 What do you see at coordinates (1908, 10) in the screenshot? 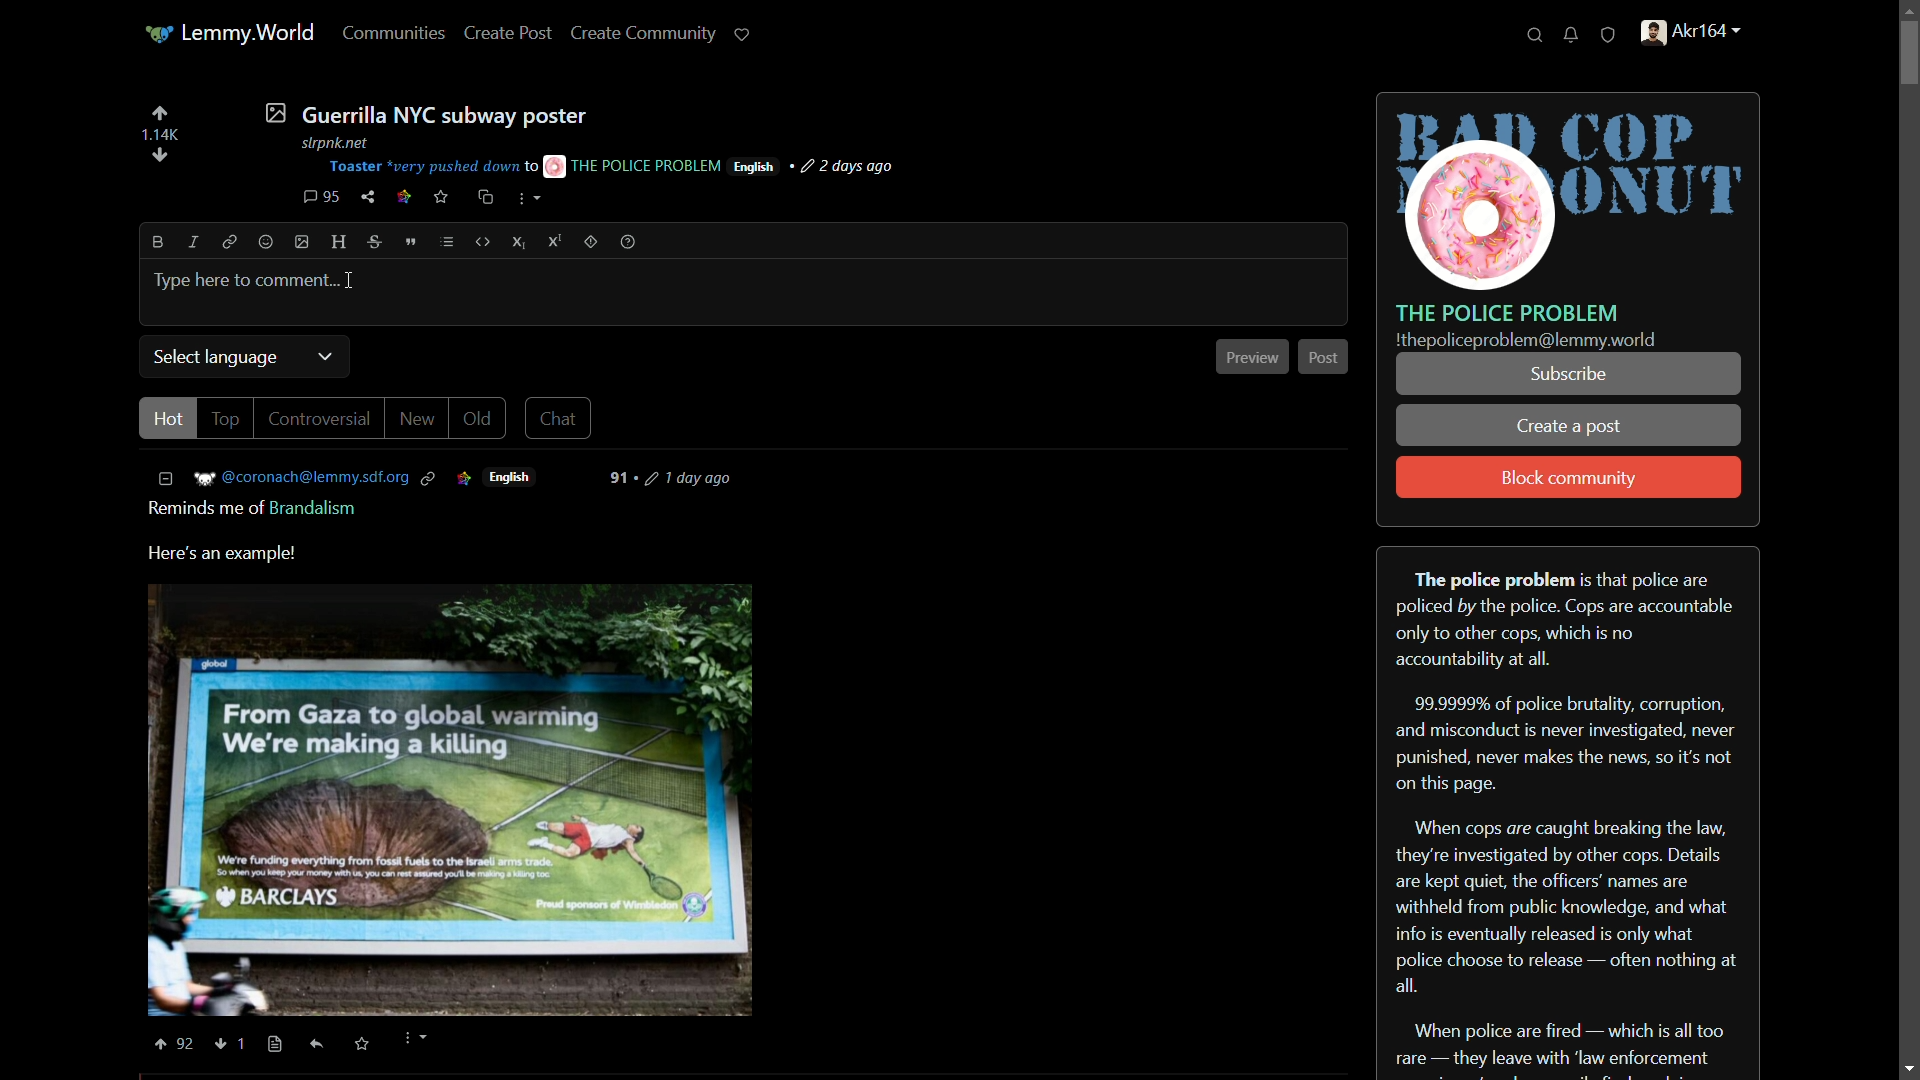
I see `scroll up` at bounding box center [1908, 10].